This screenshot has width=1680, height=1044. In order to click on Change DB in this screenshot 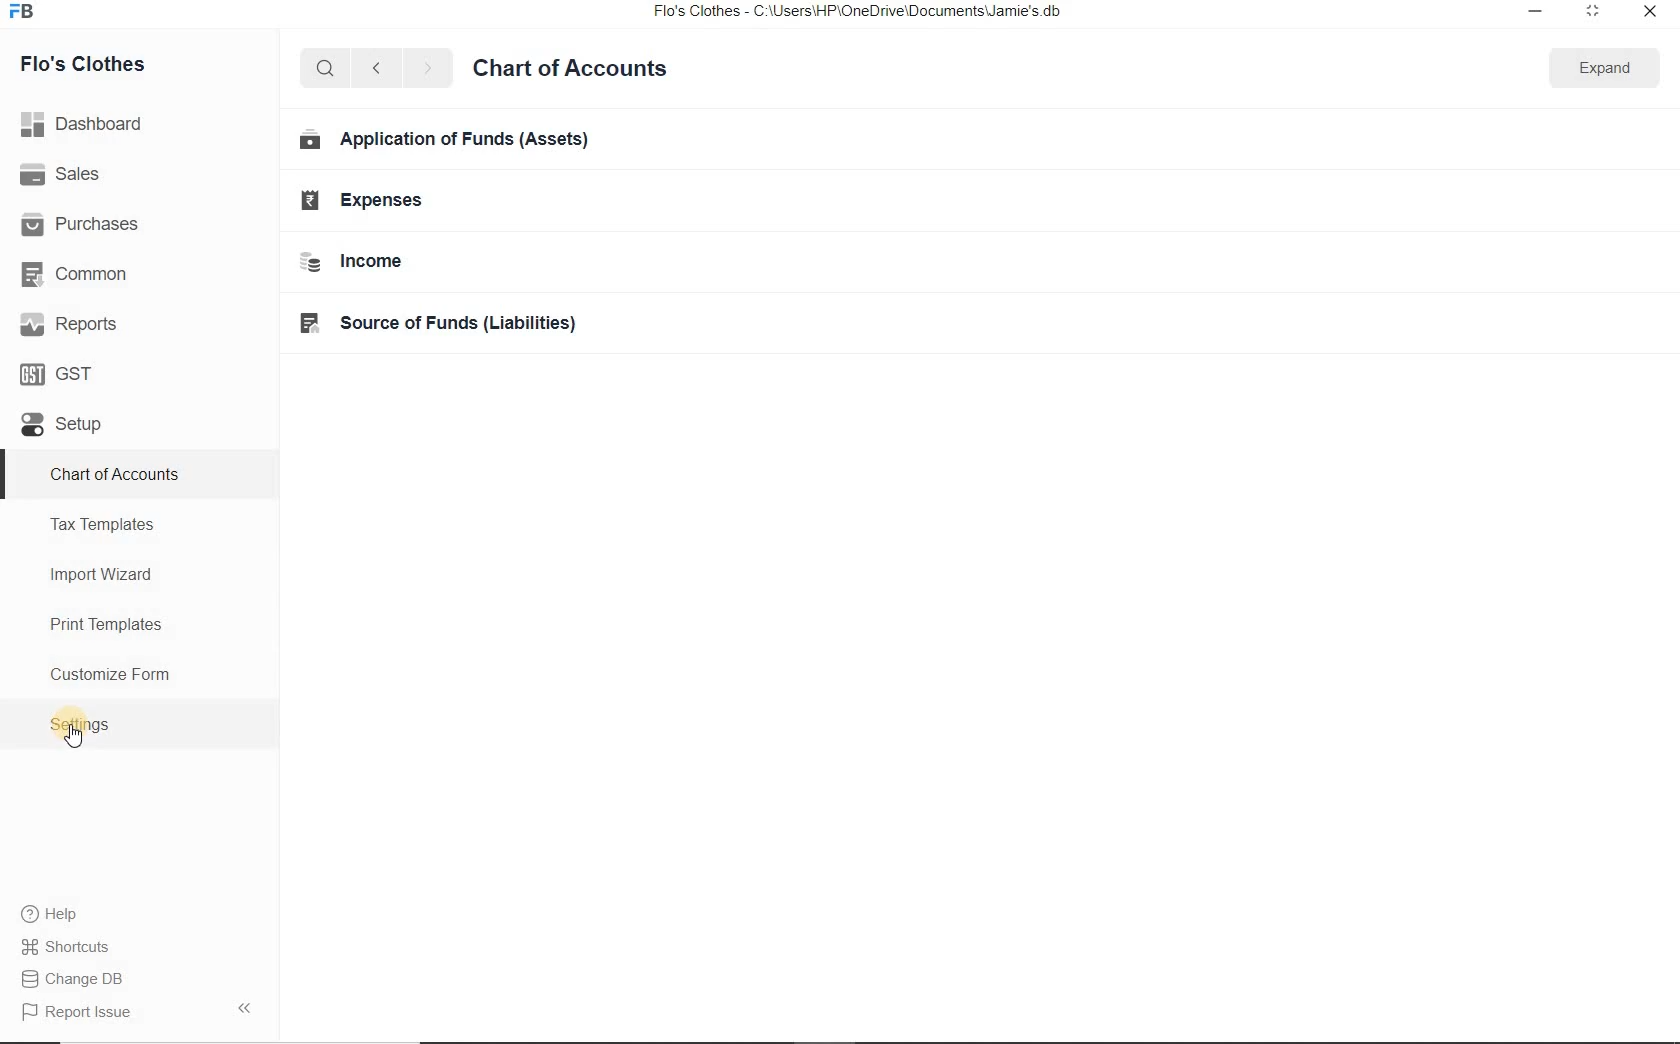, I will do `click(79, 946)`.